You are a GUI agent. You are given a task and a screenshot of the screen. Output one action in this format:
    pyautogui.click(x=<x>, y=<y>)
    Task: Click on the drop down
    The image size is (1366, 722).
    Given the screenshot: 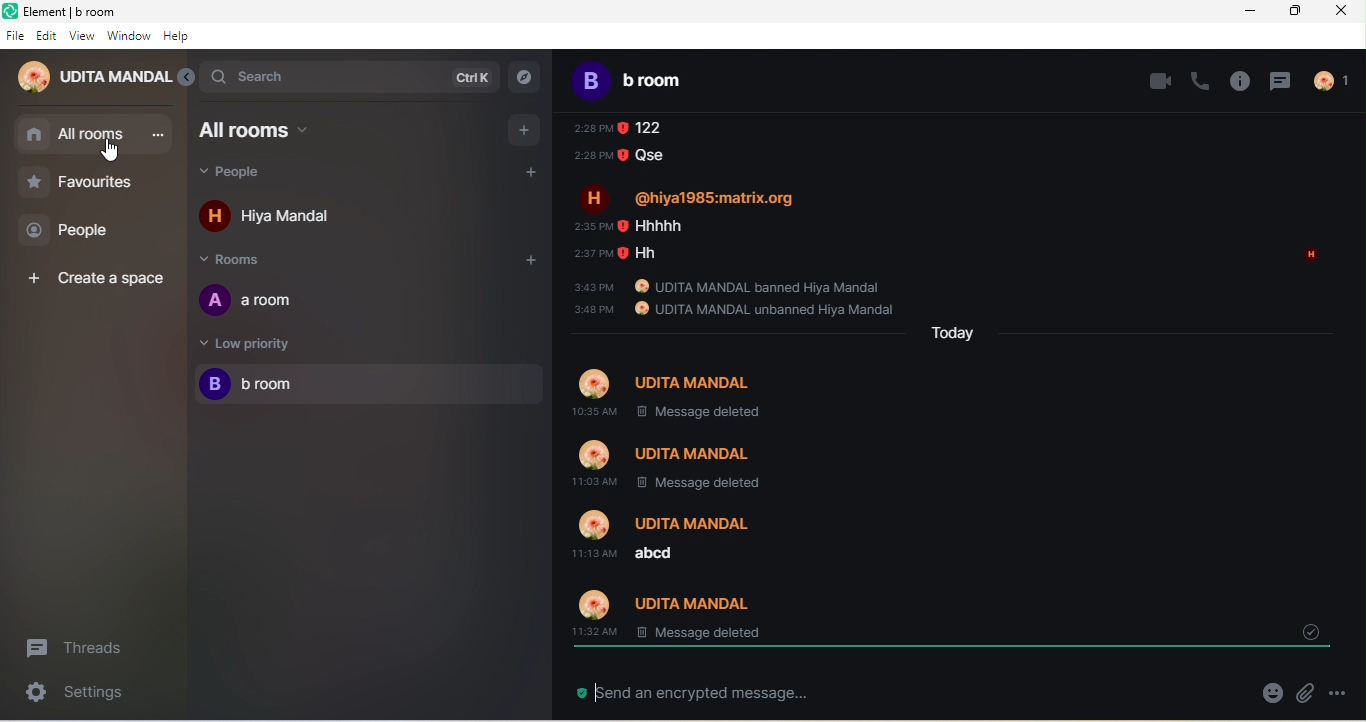 What is the action you would take?
    pyautogui.click(x=1310, y=628)
    